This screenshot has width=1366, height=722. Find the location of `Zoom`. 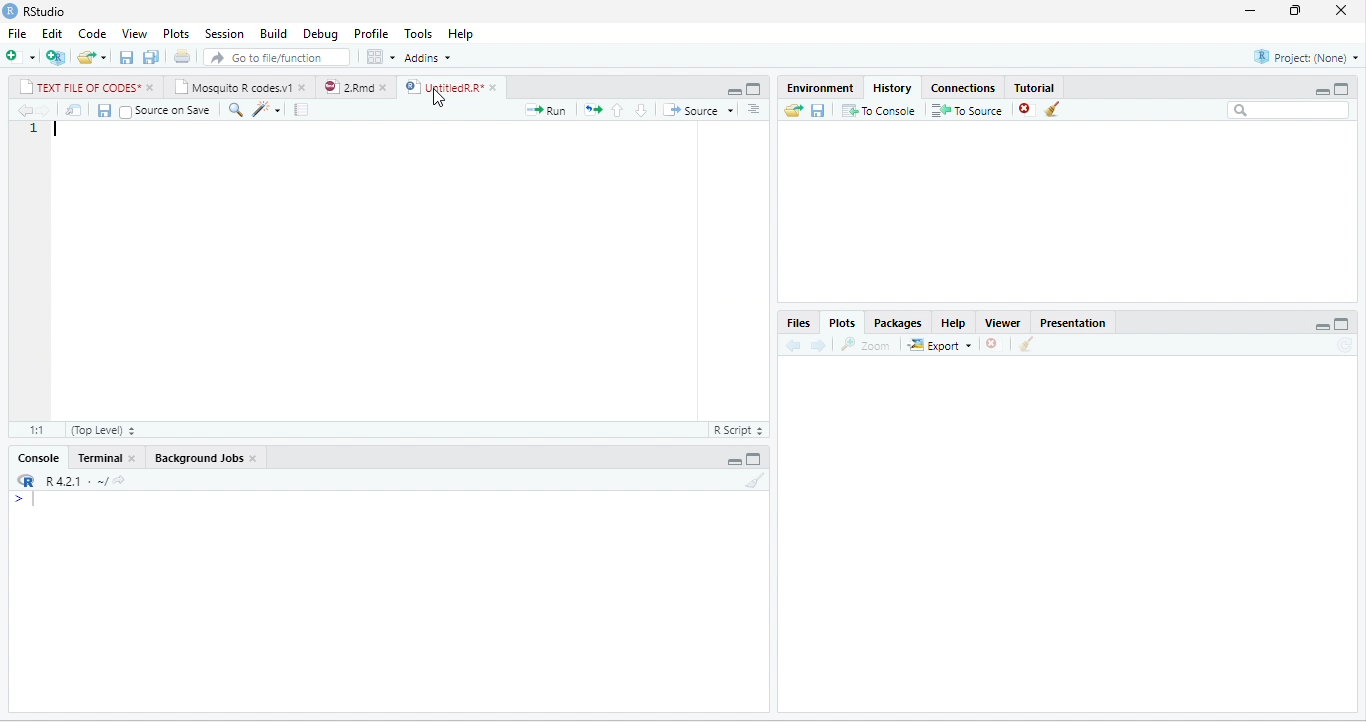

Zoom is located at coordinates (866, 345).